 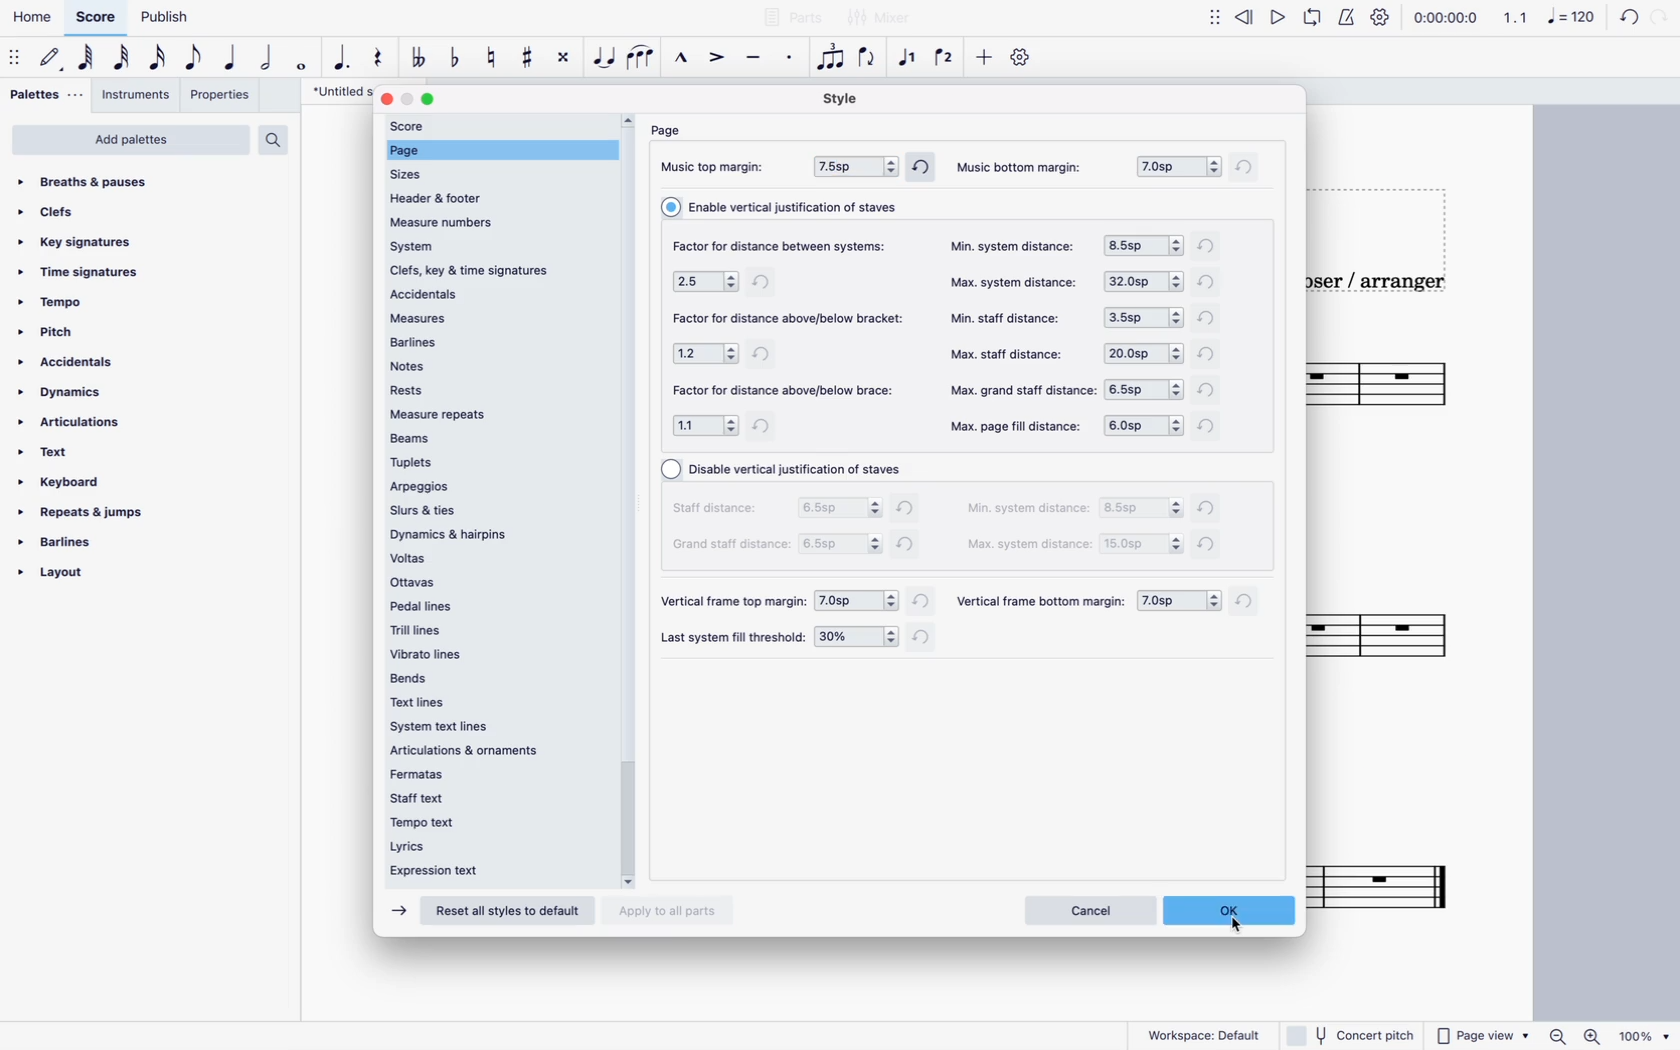 I want to click on half note, so click(x=264, y=61).